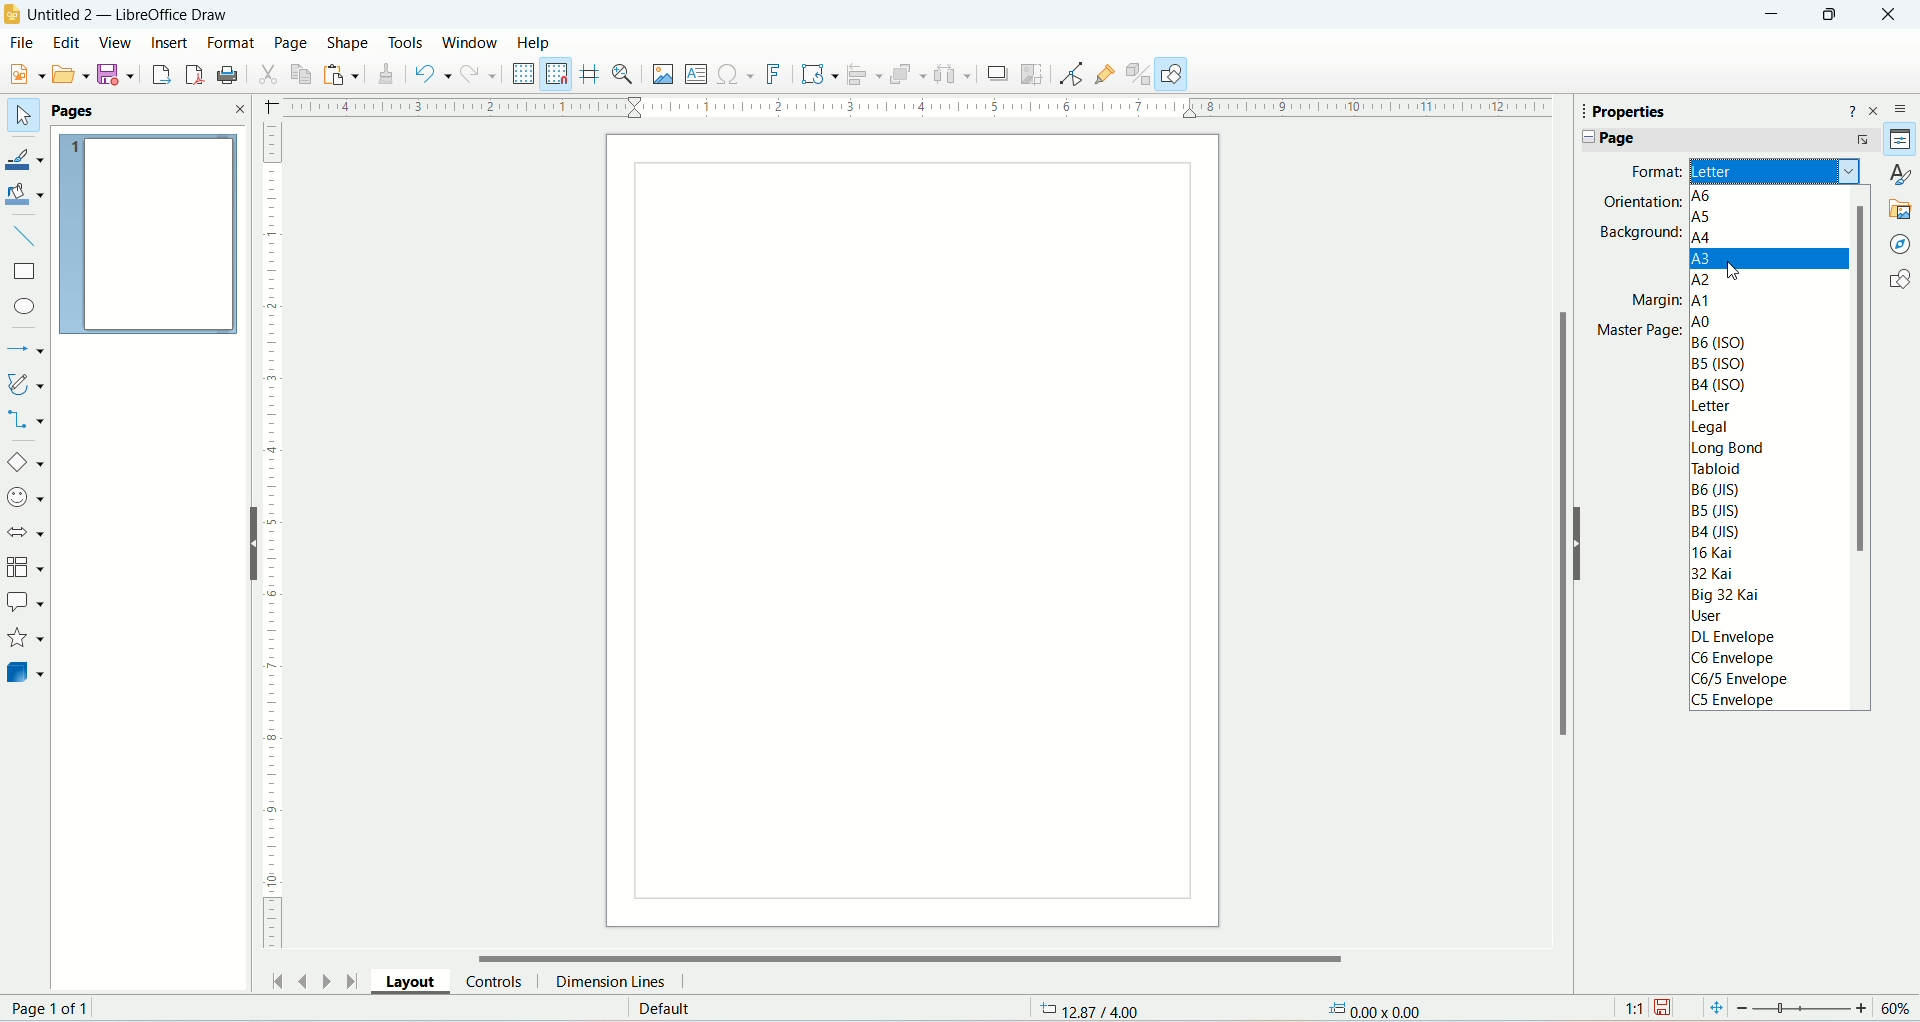 This screenshot has width=1920, height=1022. I want to click on window, so click(470, 42).